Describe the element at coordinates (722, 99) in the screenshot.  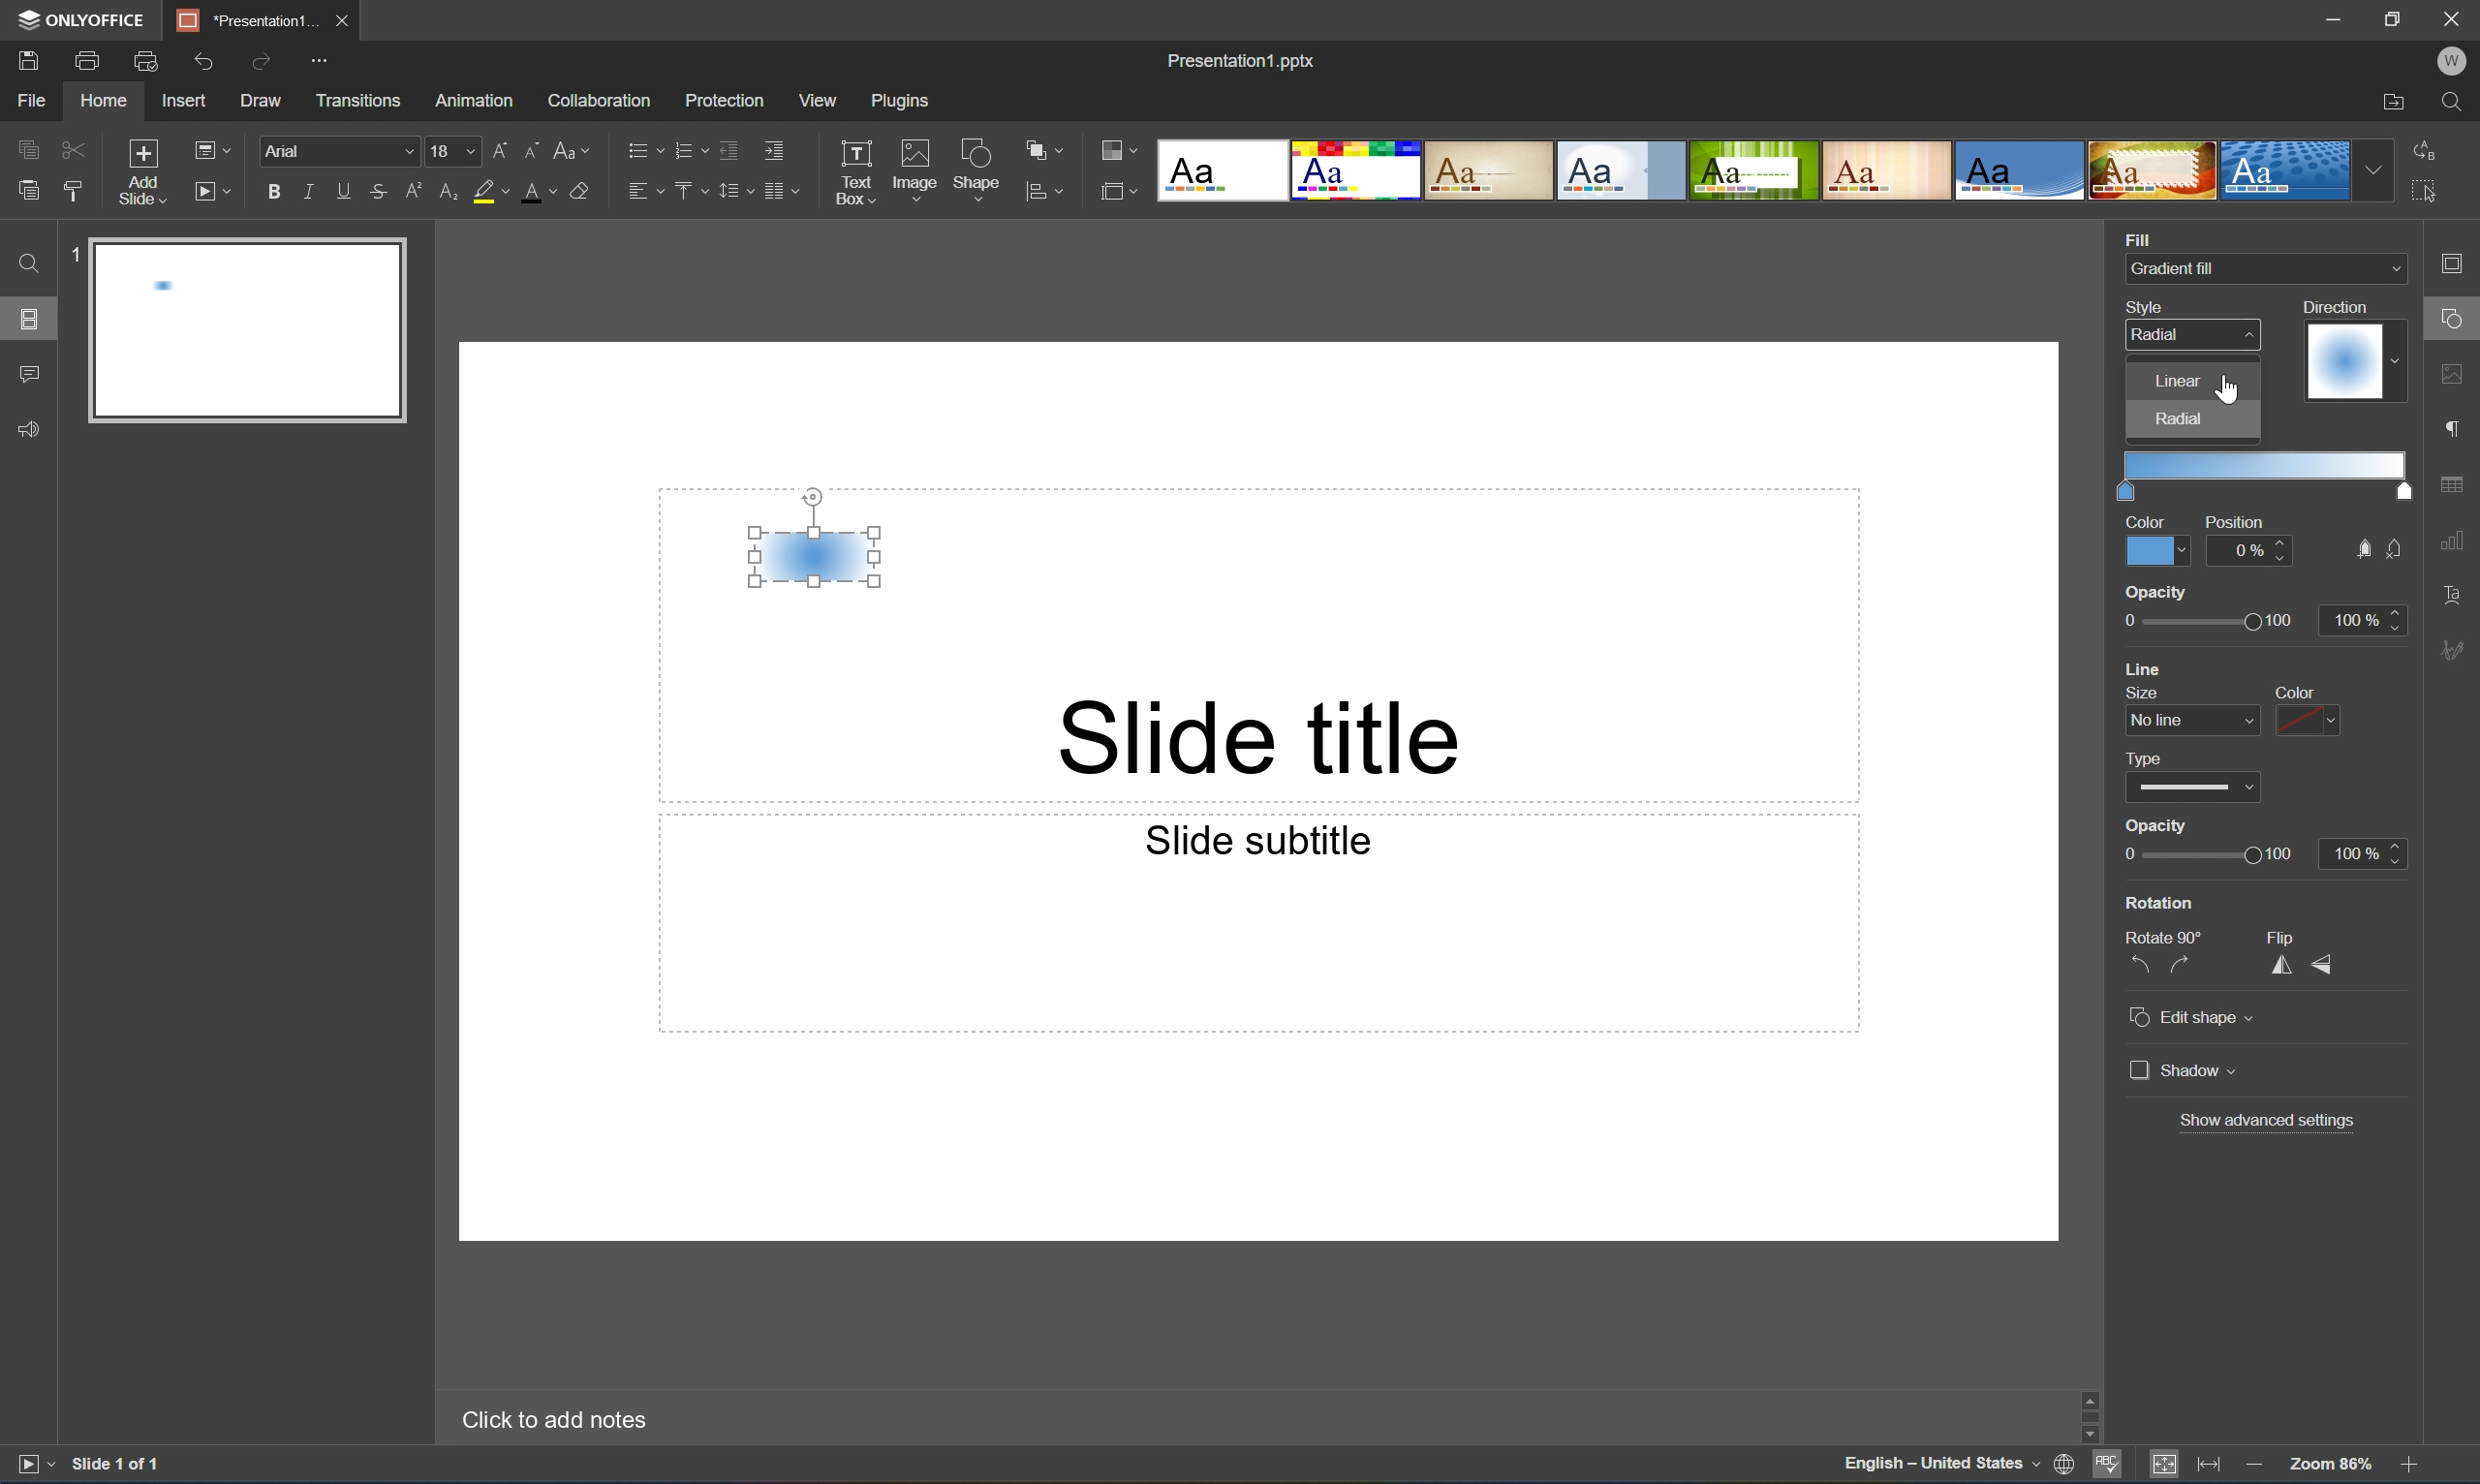
I see `Protection` at that location.